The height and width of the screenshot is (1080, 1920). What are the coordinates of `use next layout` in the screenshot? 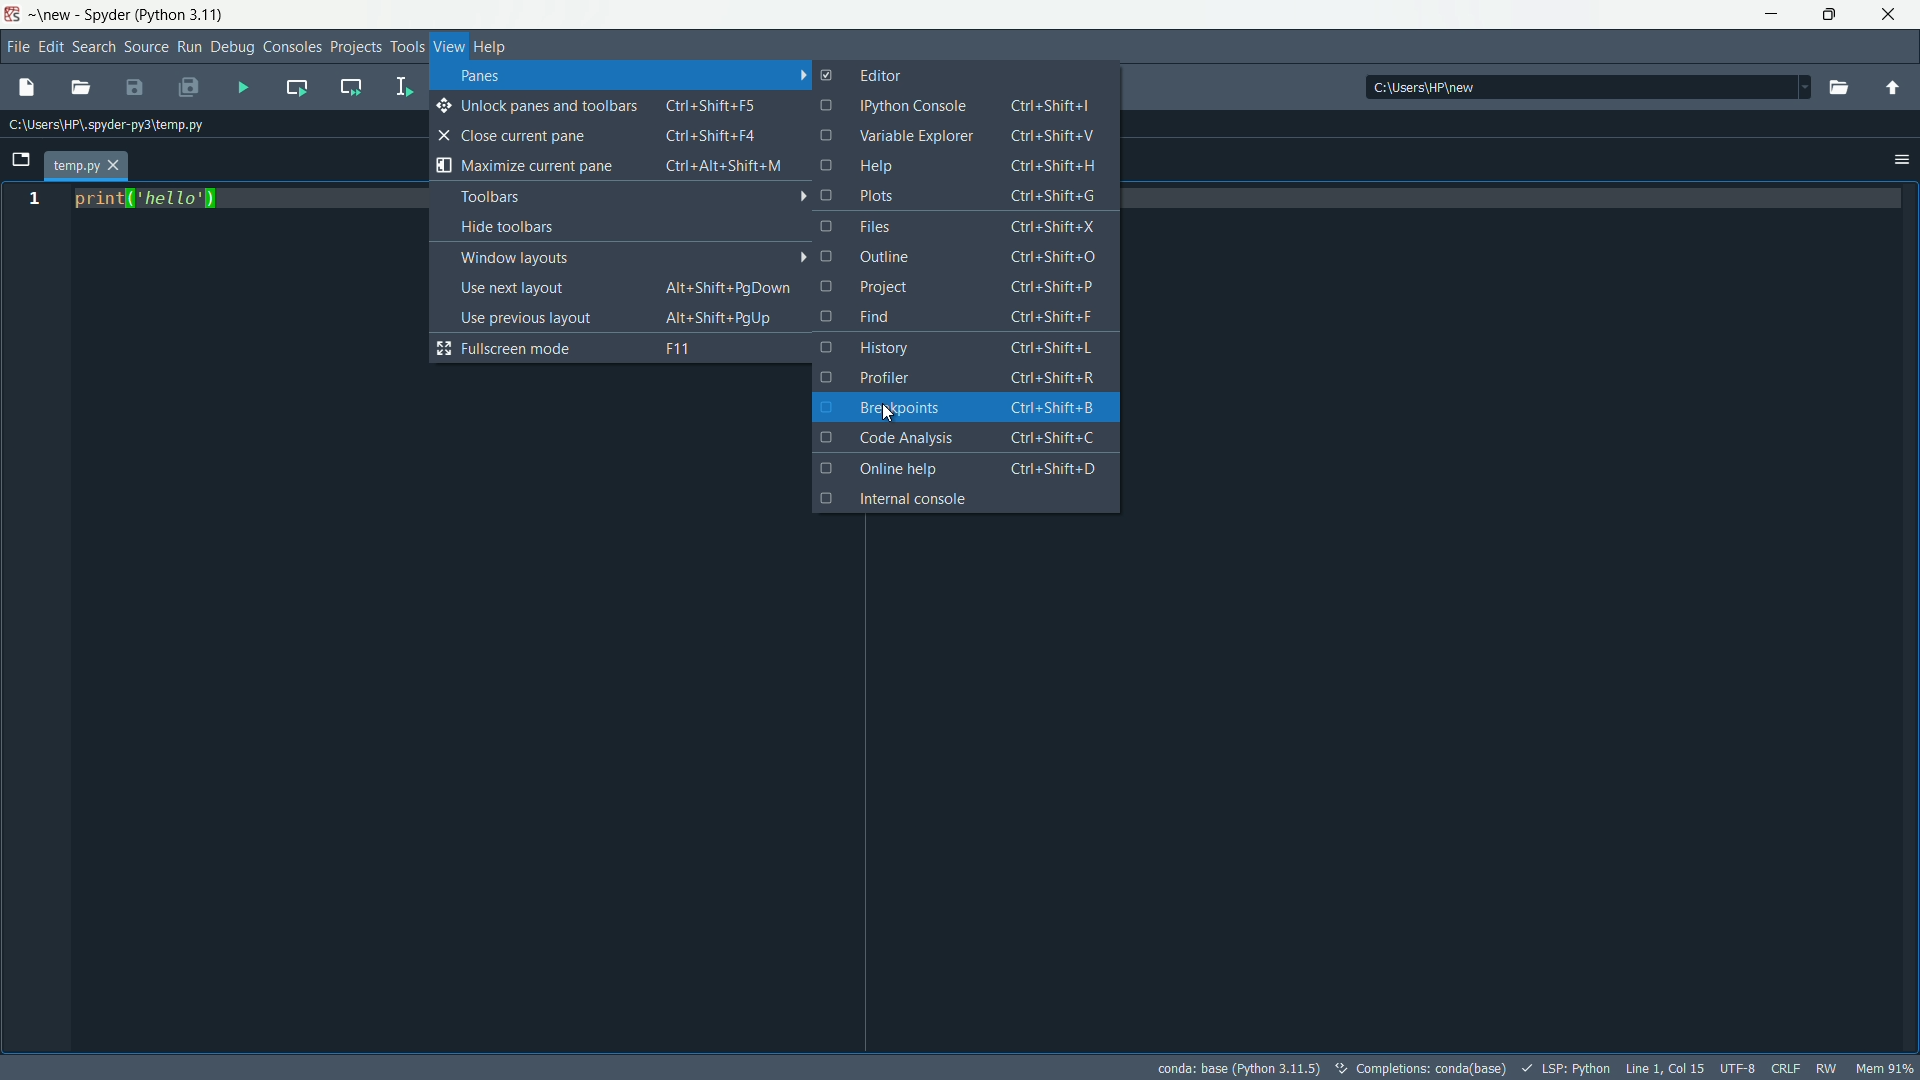 It's located at (628, 288).